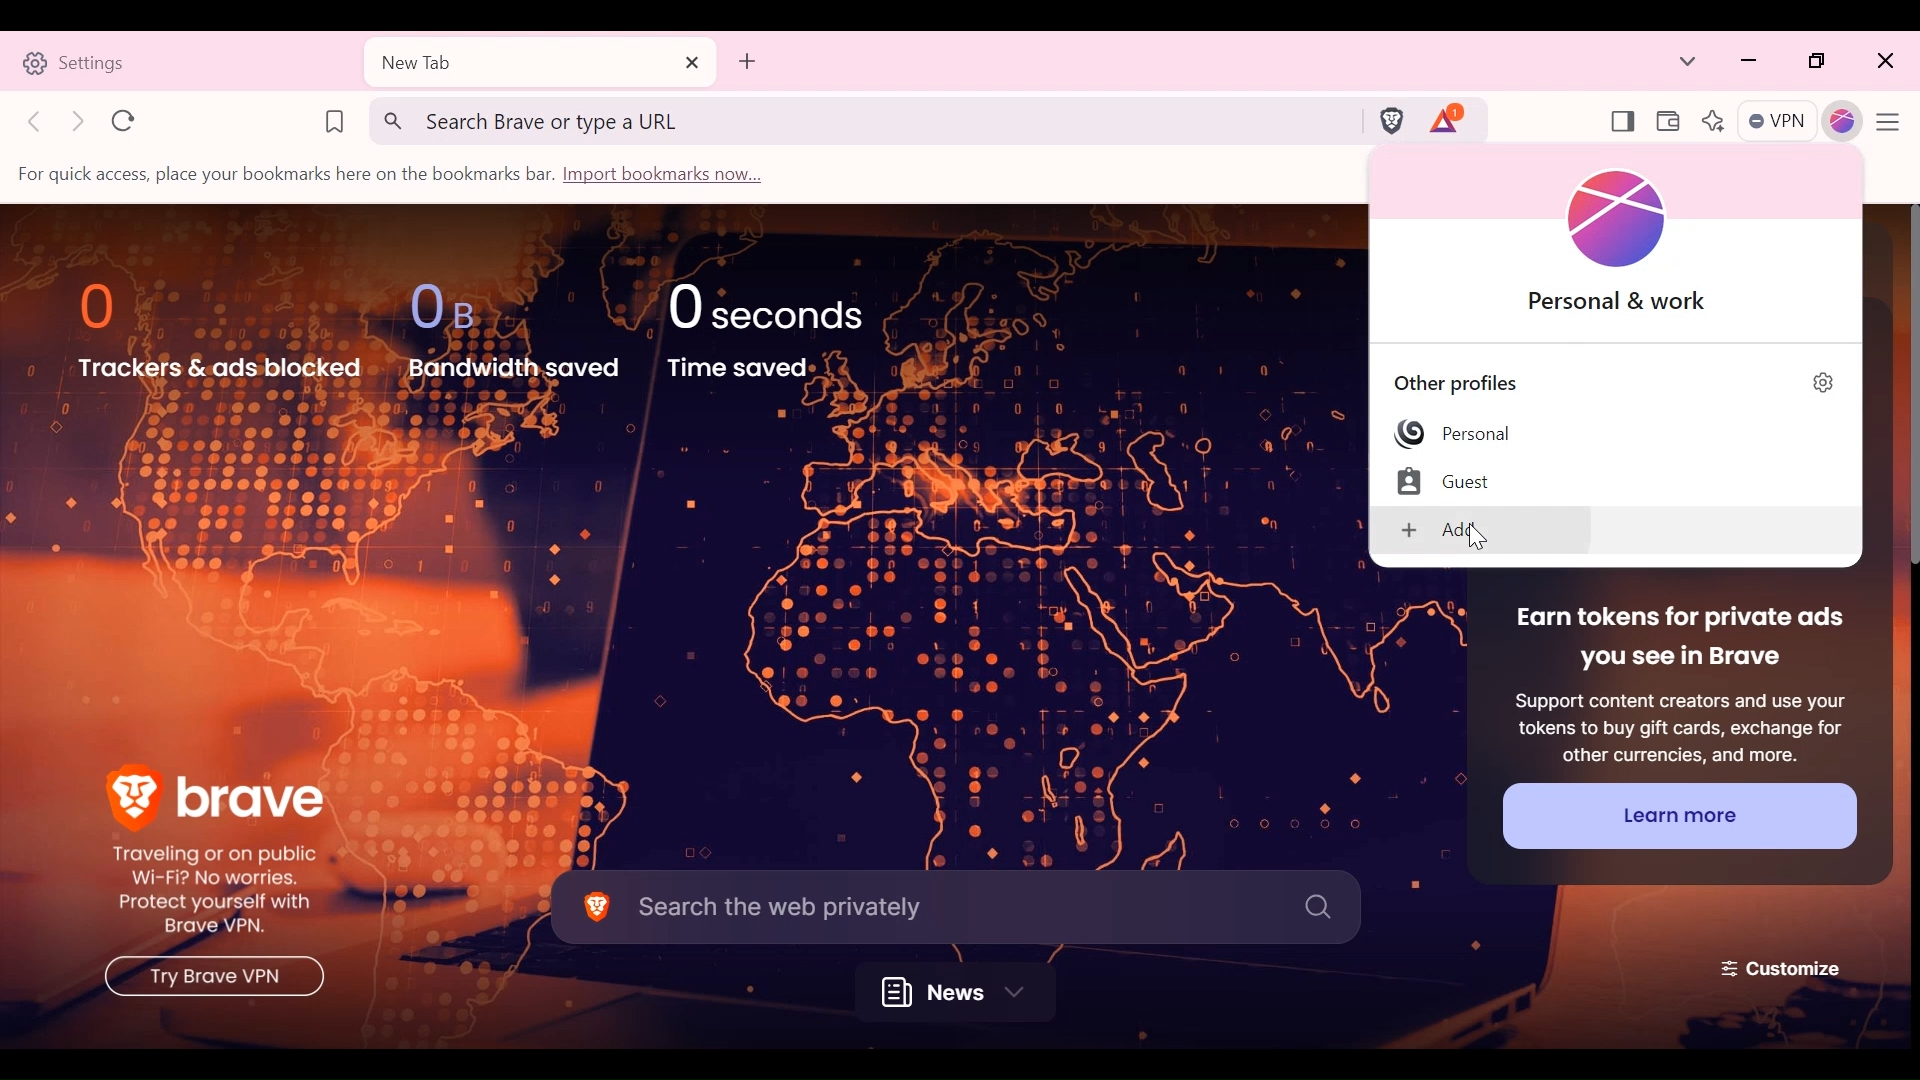 Image resolution: width=1920 pixels, height=1080 pixels. I want to click on Brave Shield, so click(1390, 119).